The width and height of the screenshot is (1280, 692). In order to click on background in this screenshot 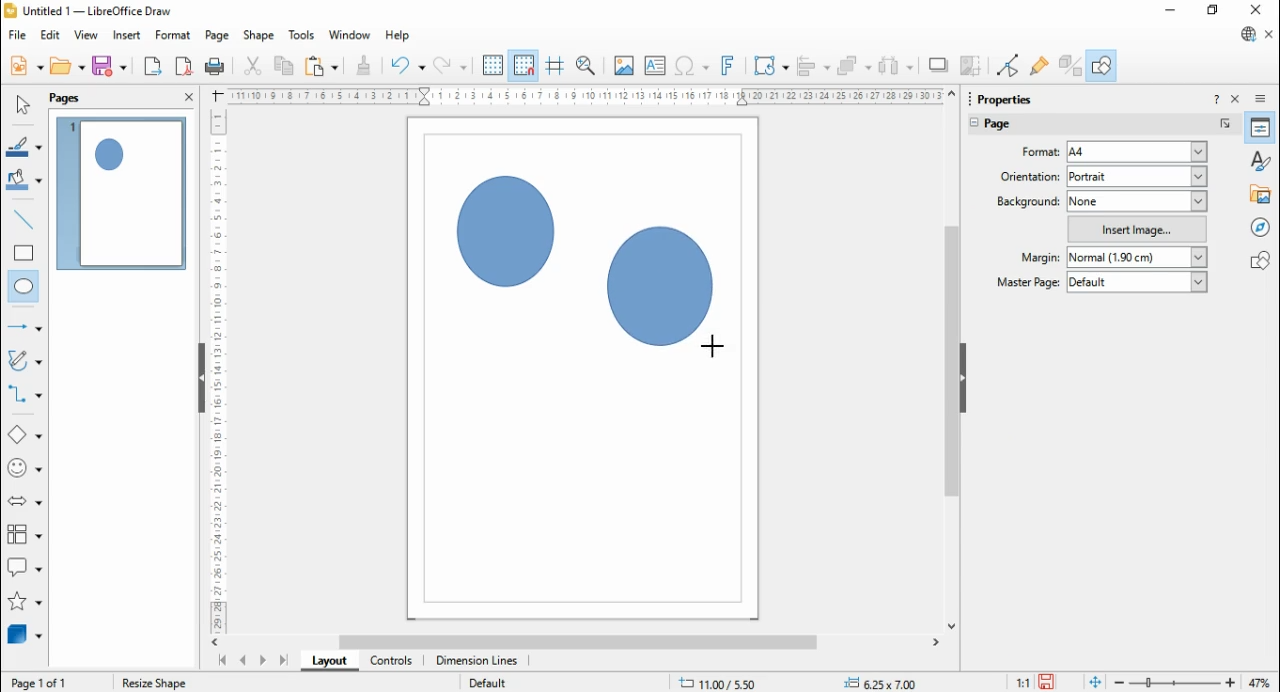, I will do `click(1030, 201)`.